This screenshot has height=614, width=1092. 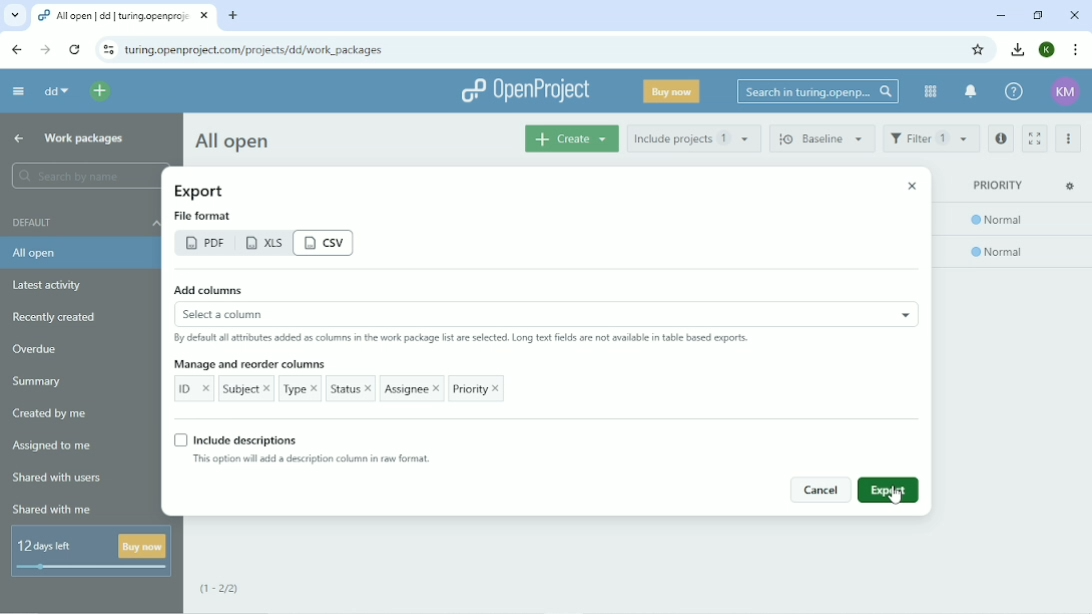 I want to click on Close, so click(x=1074, y=15).